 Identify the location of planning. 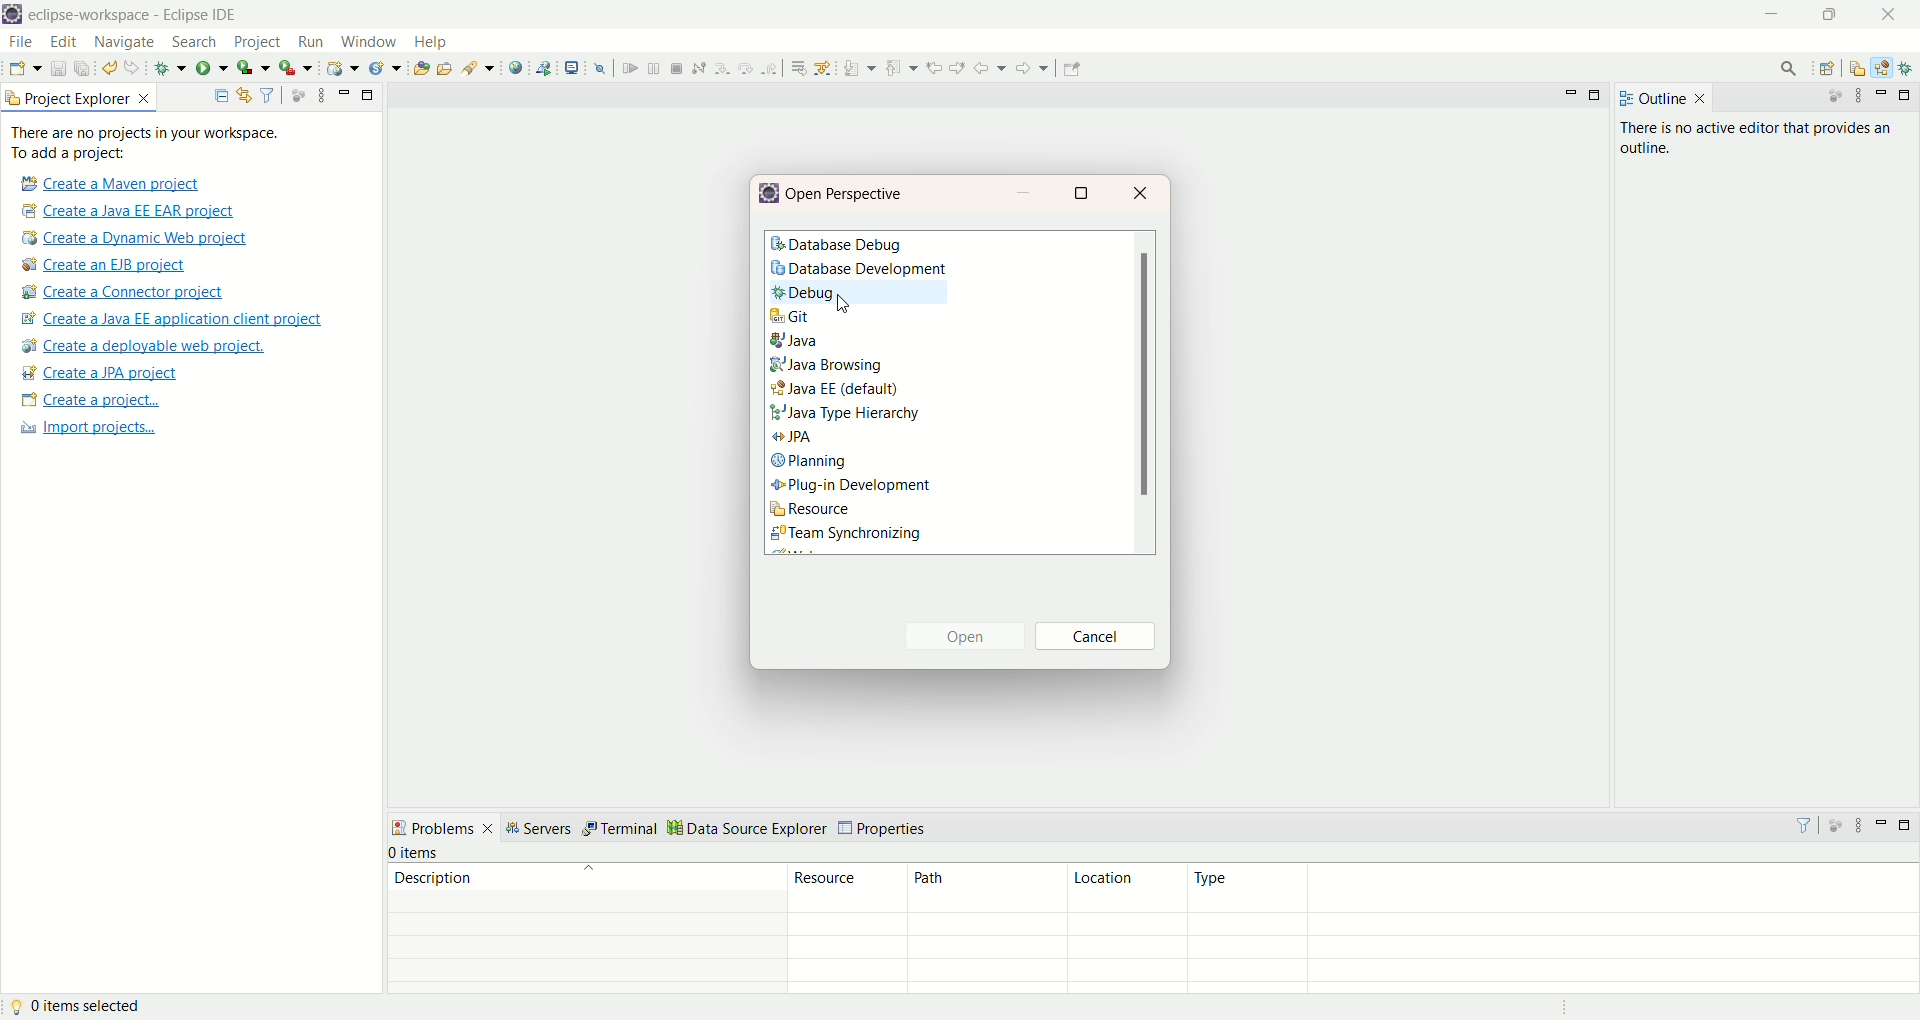
(811, 462).